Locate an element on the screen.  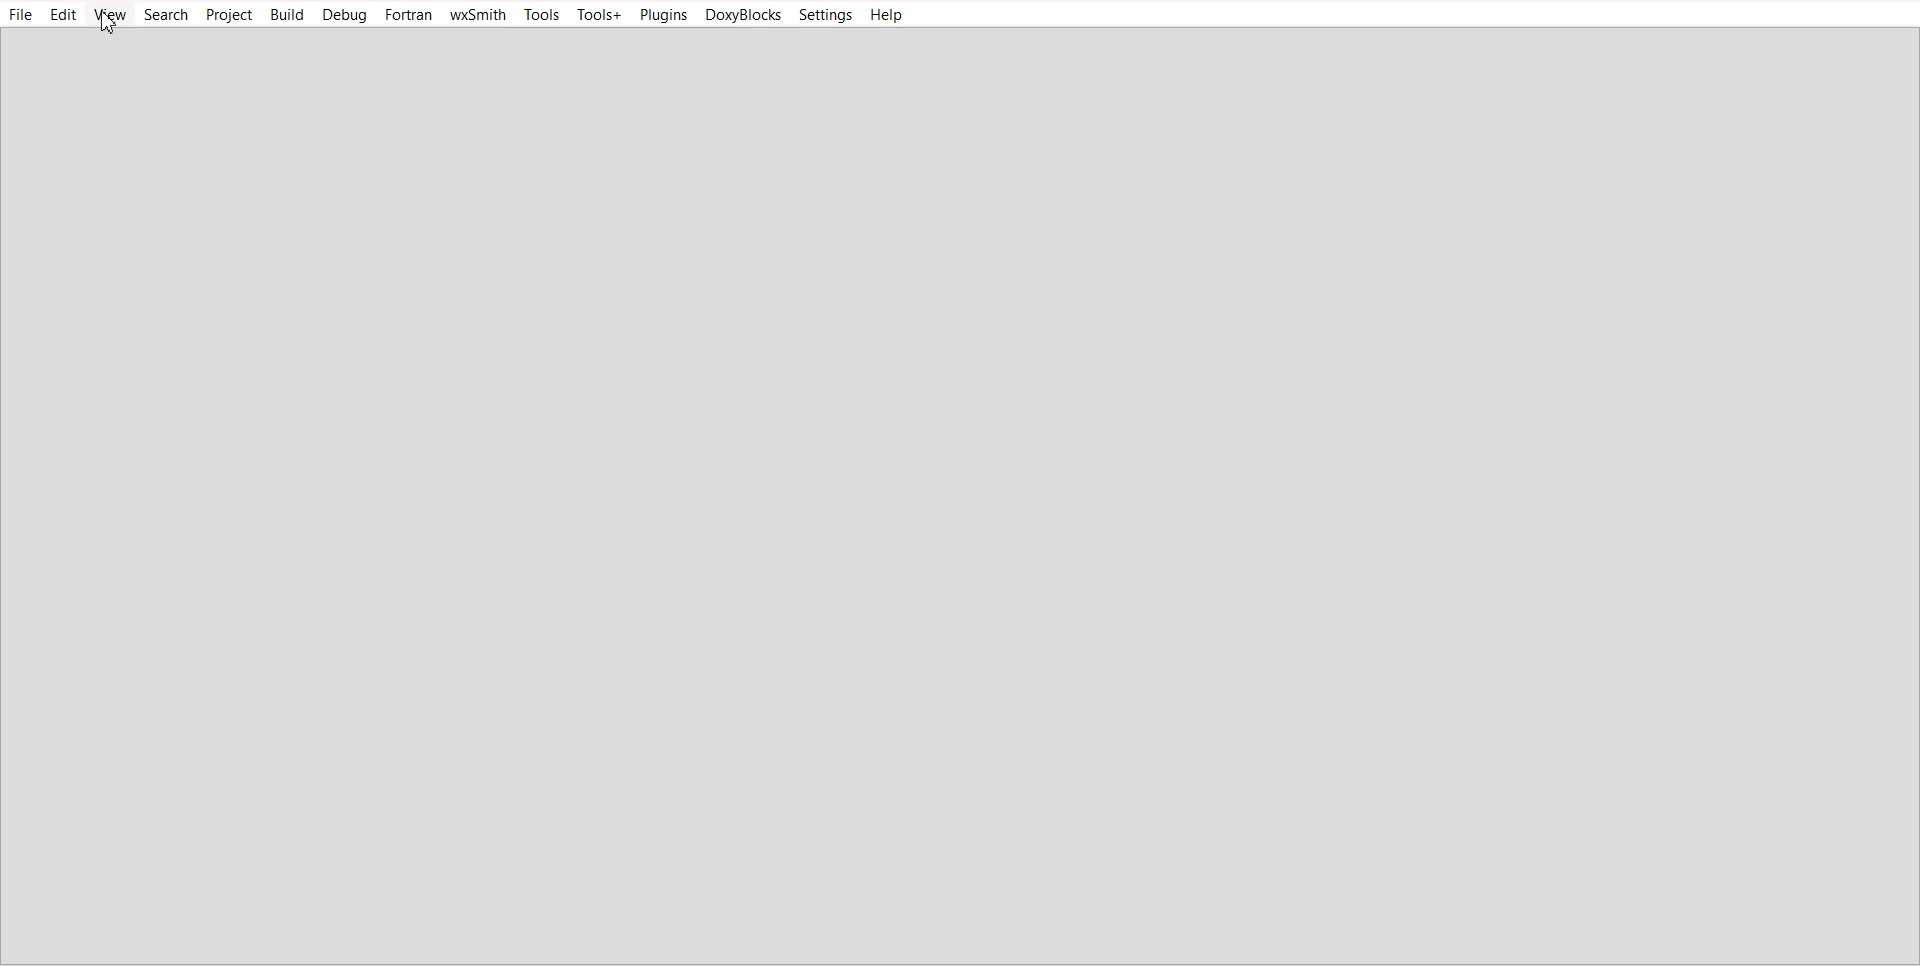
File is located at coordinates (22, 15).